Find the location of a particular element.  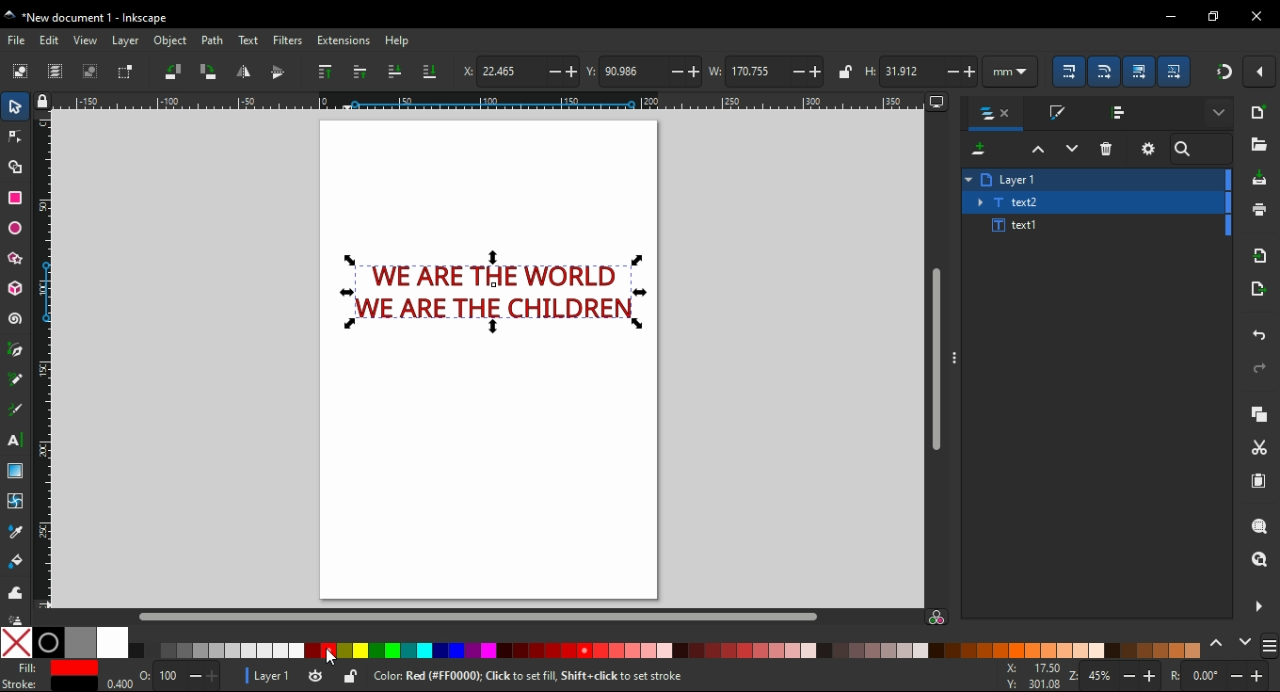

snap settings is located at coordinates (1259, 71).